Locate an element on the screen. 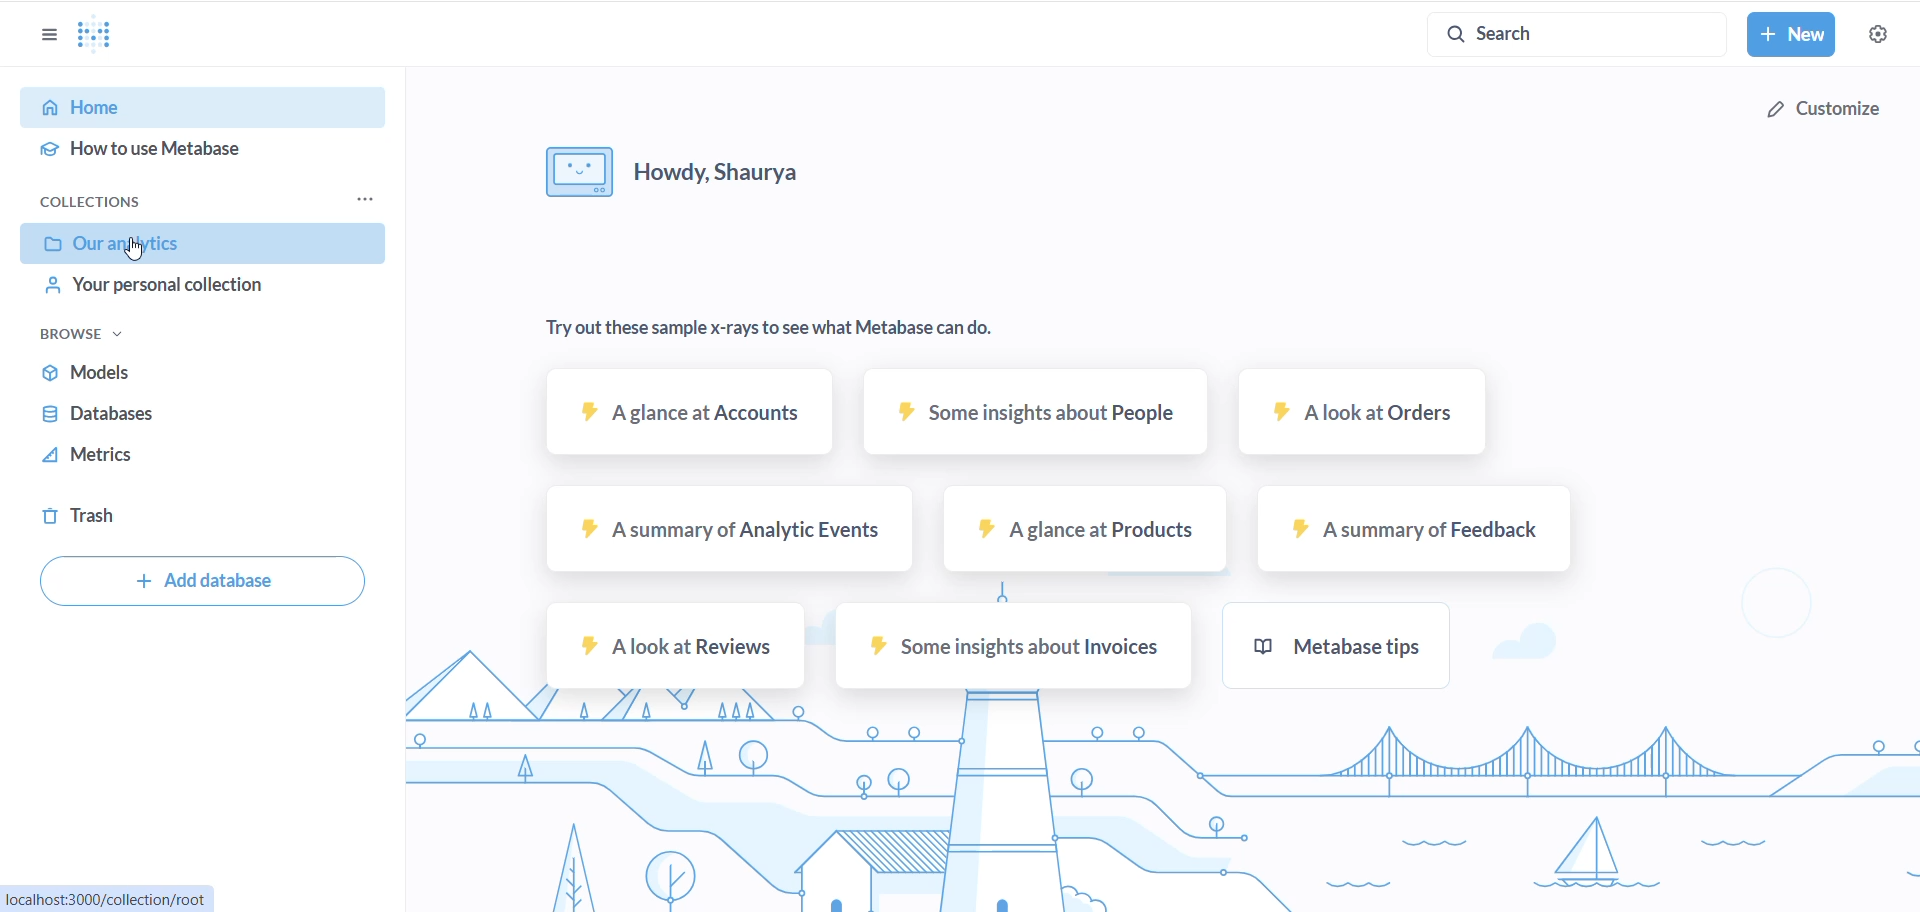  metabase Logo is located at coordinates (95, 36).